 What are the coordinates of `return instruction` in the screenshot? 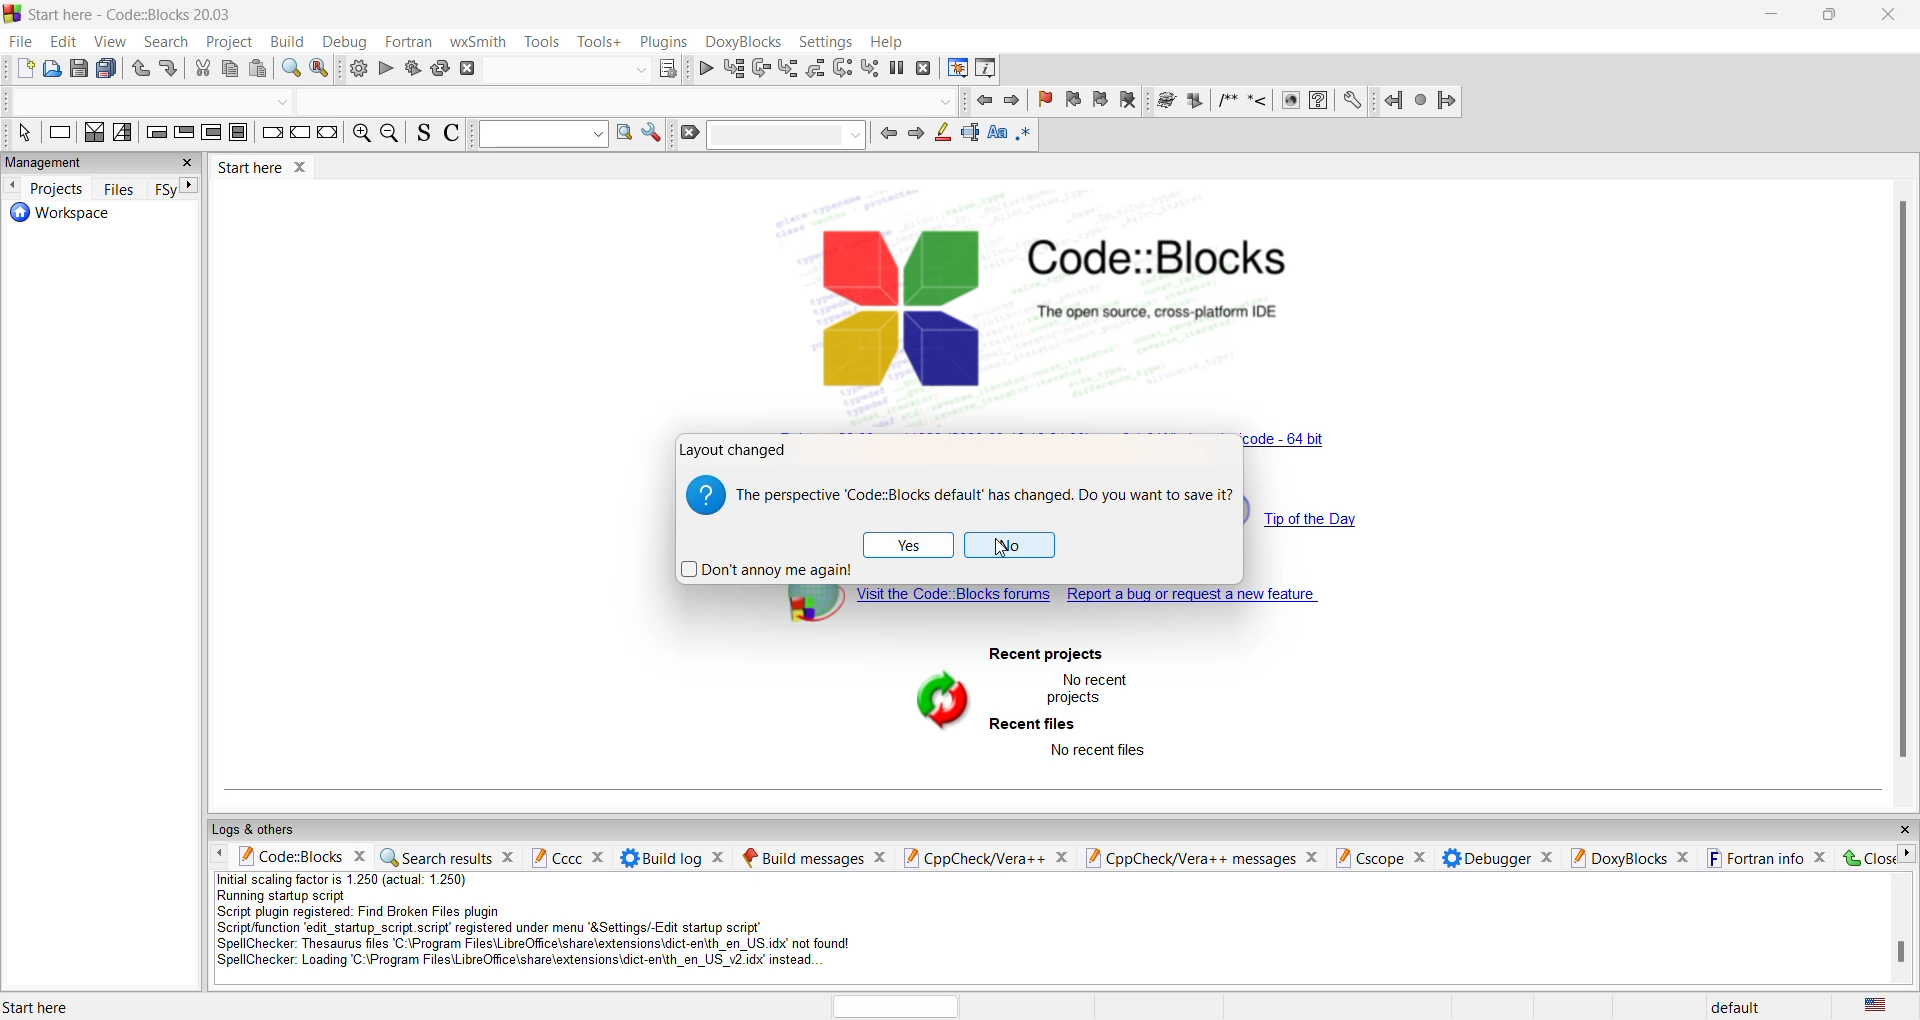 It's located at (331, 134).